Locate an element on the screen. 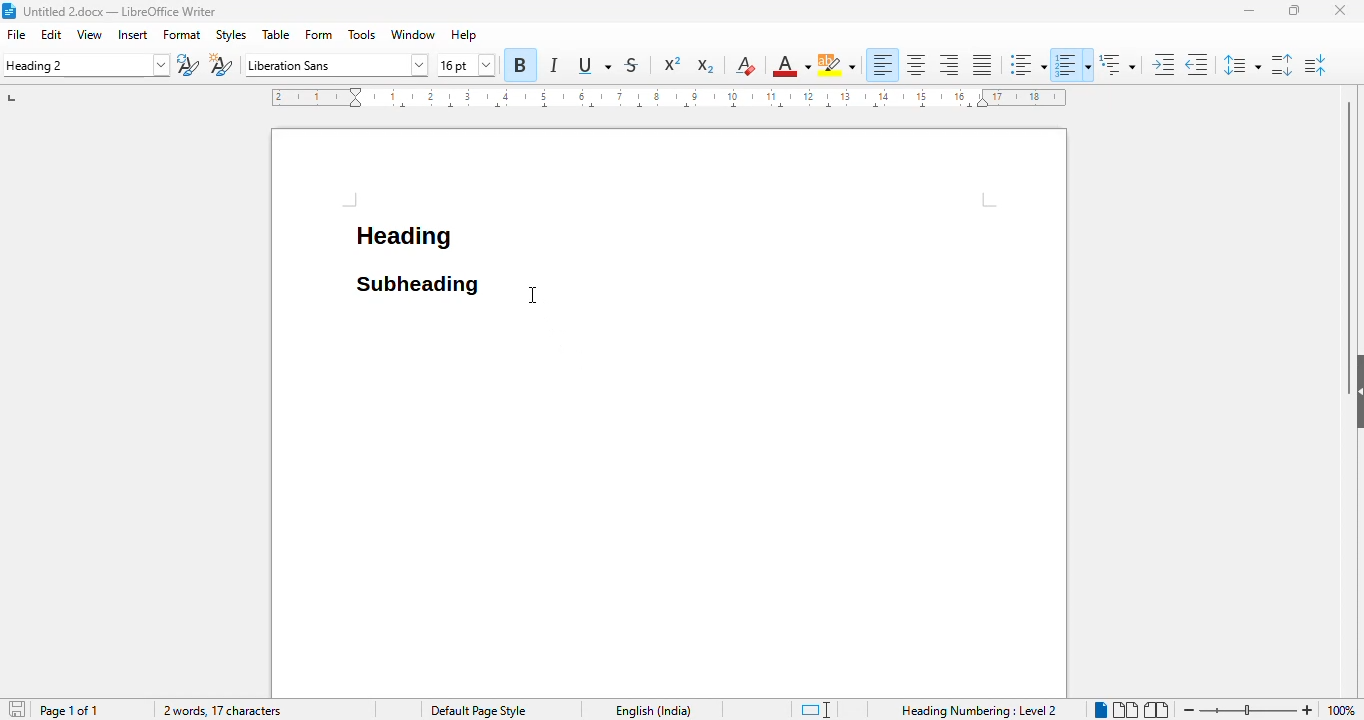  view is located at coordinates (90, 34).